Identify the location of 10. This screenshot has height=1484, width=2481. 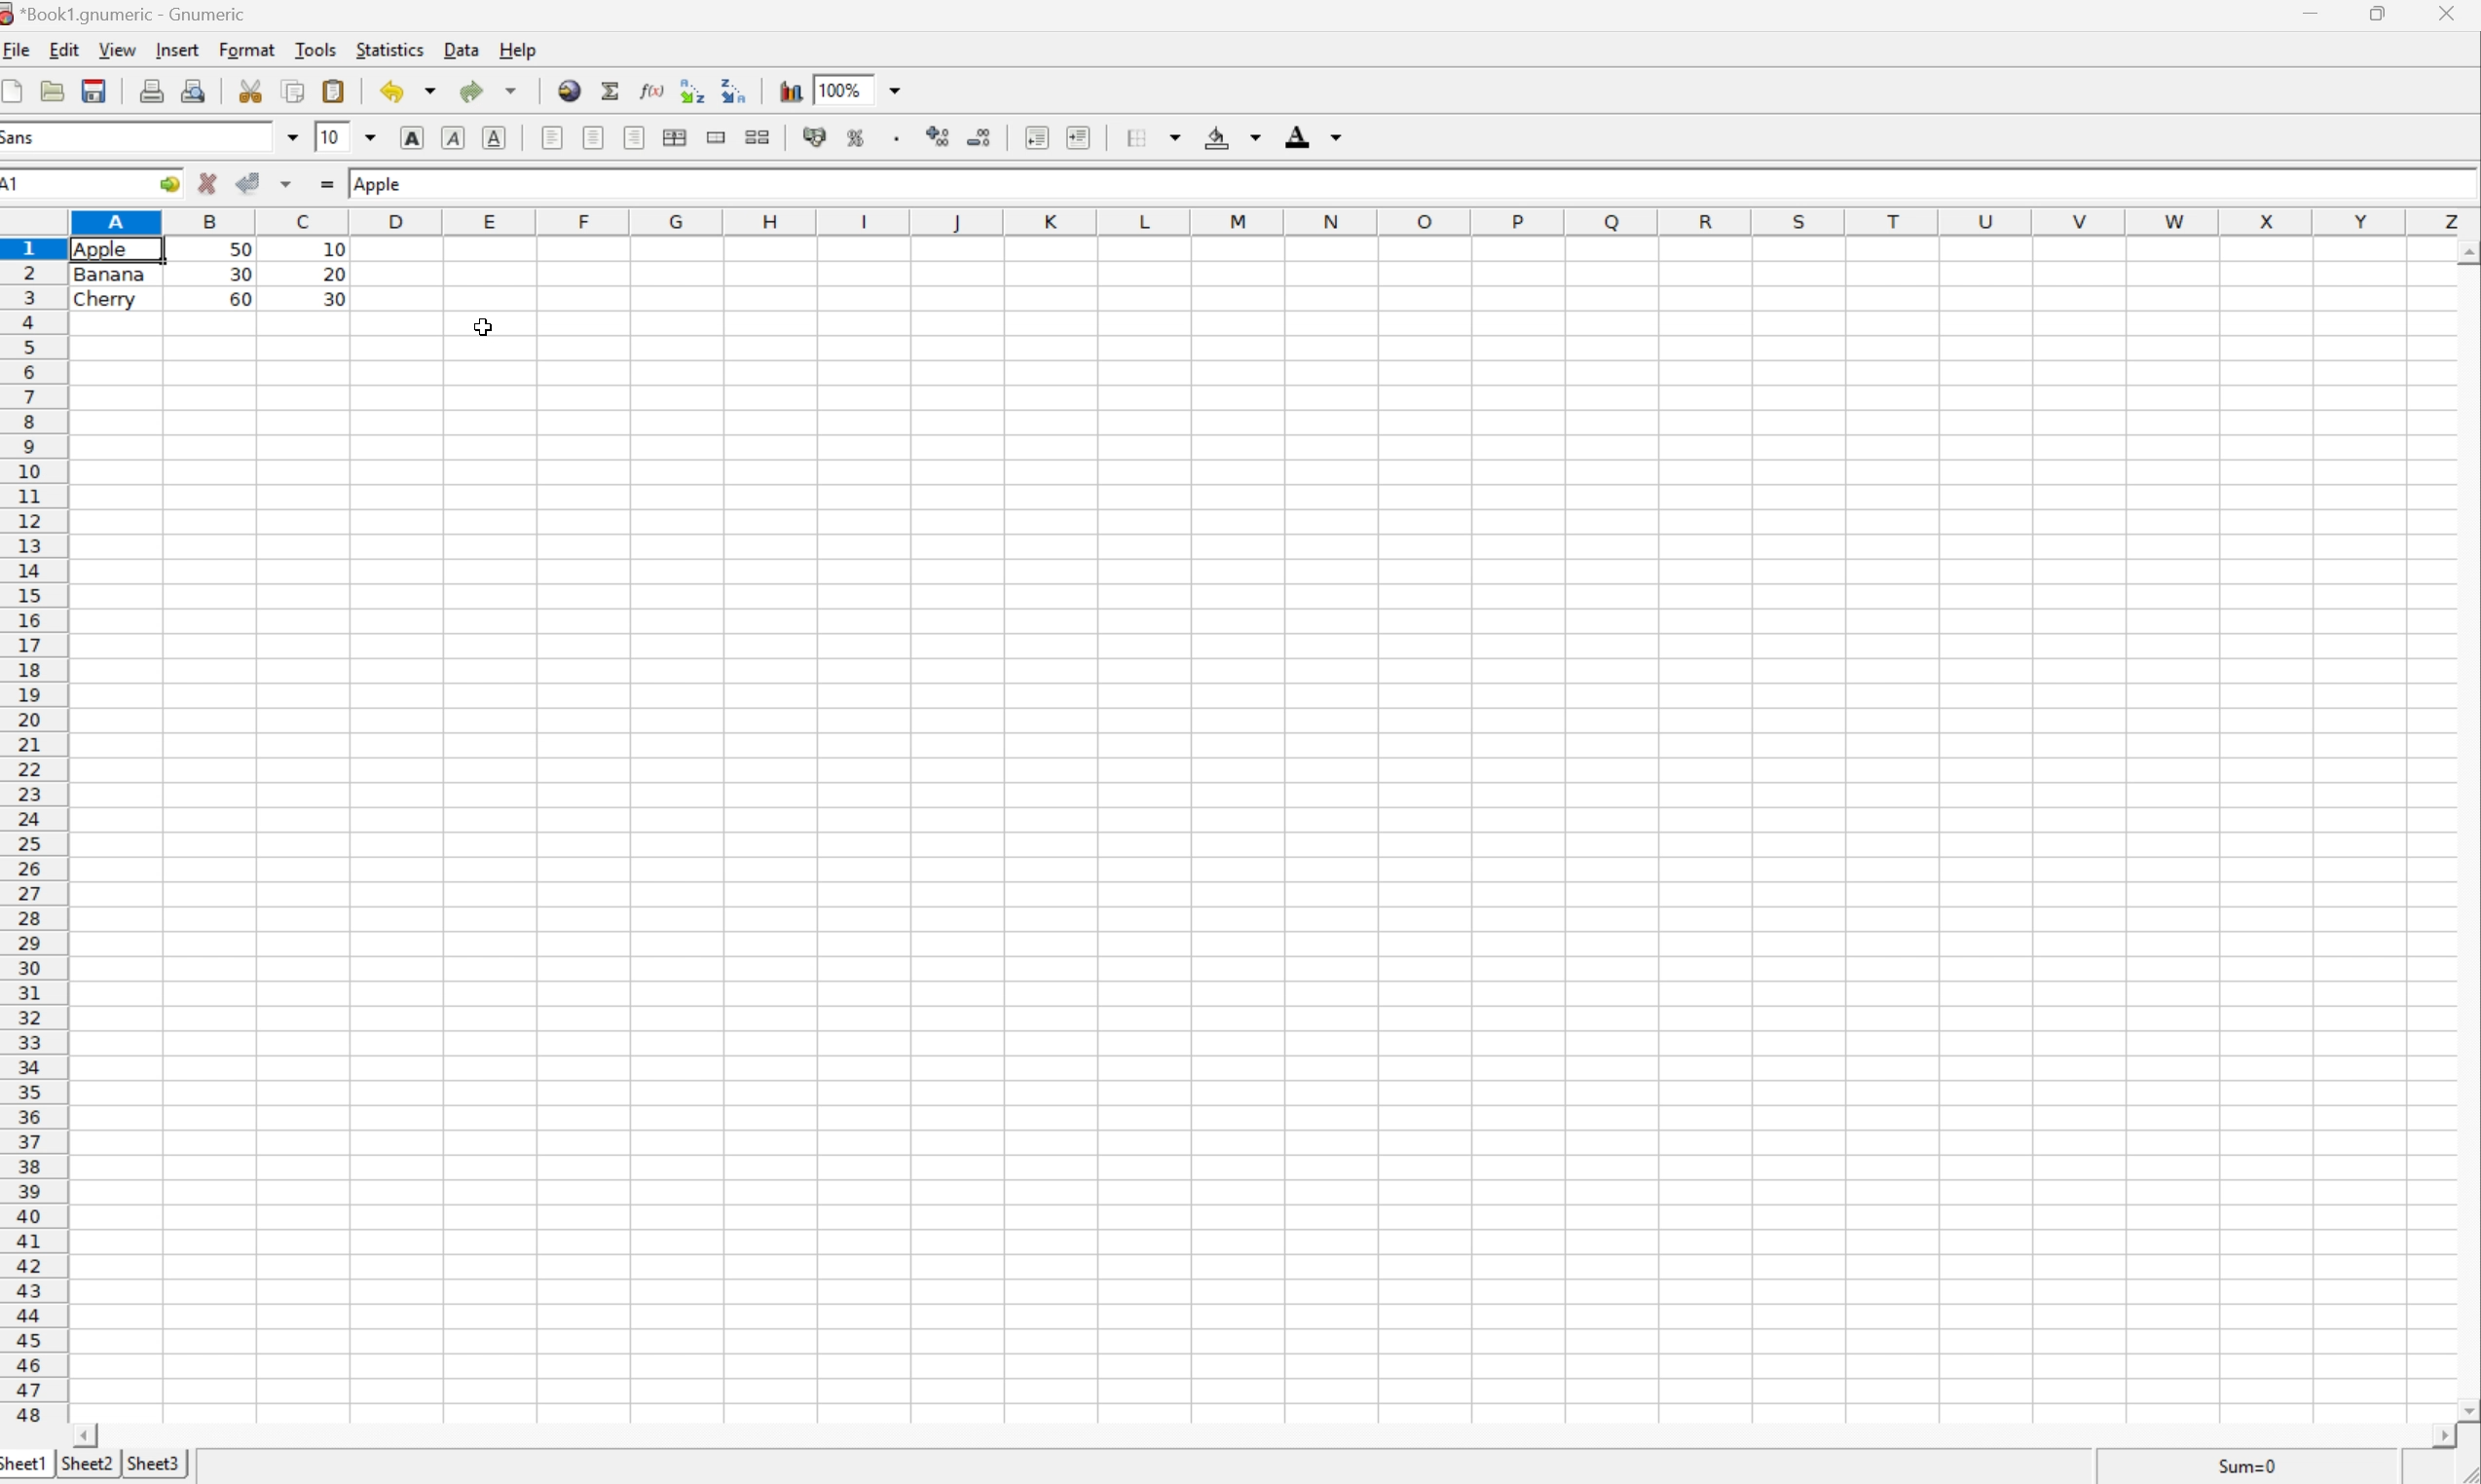
(327, 136).